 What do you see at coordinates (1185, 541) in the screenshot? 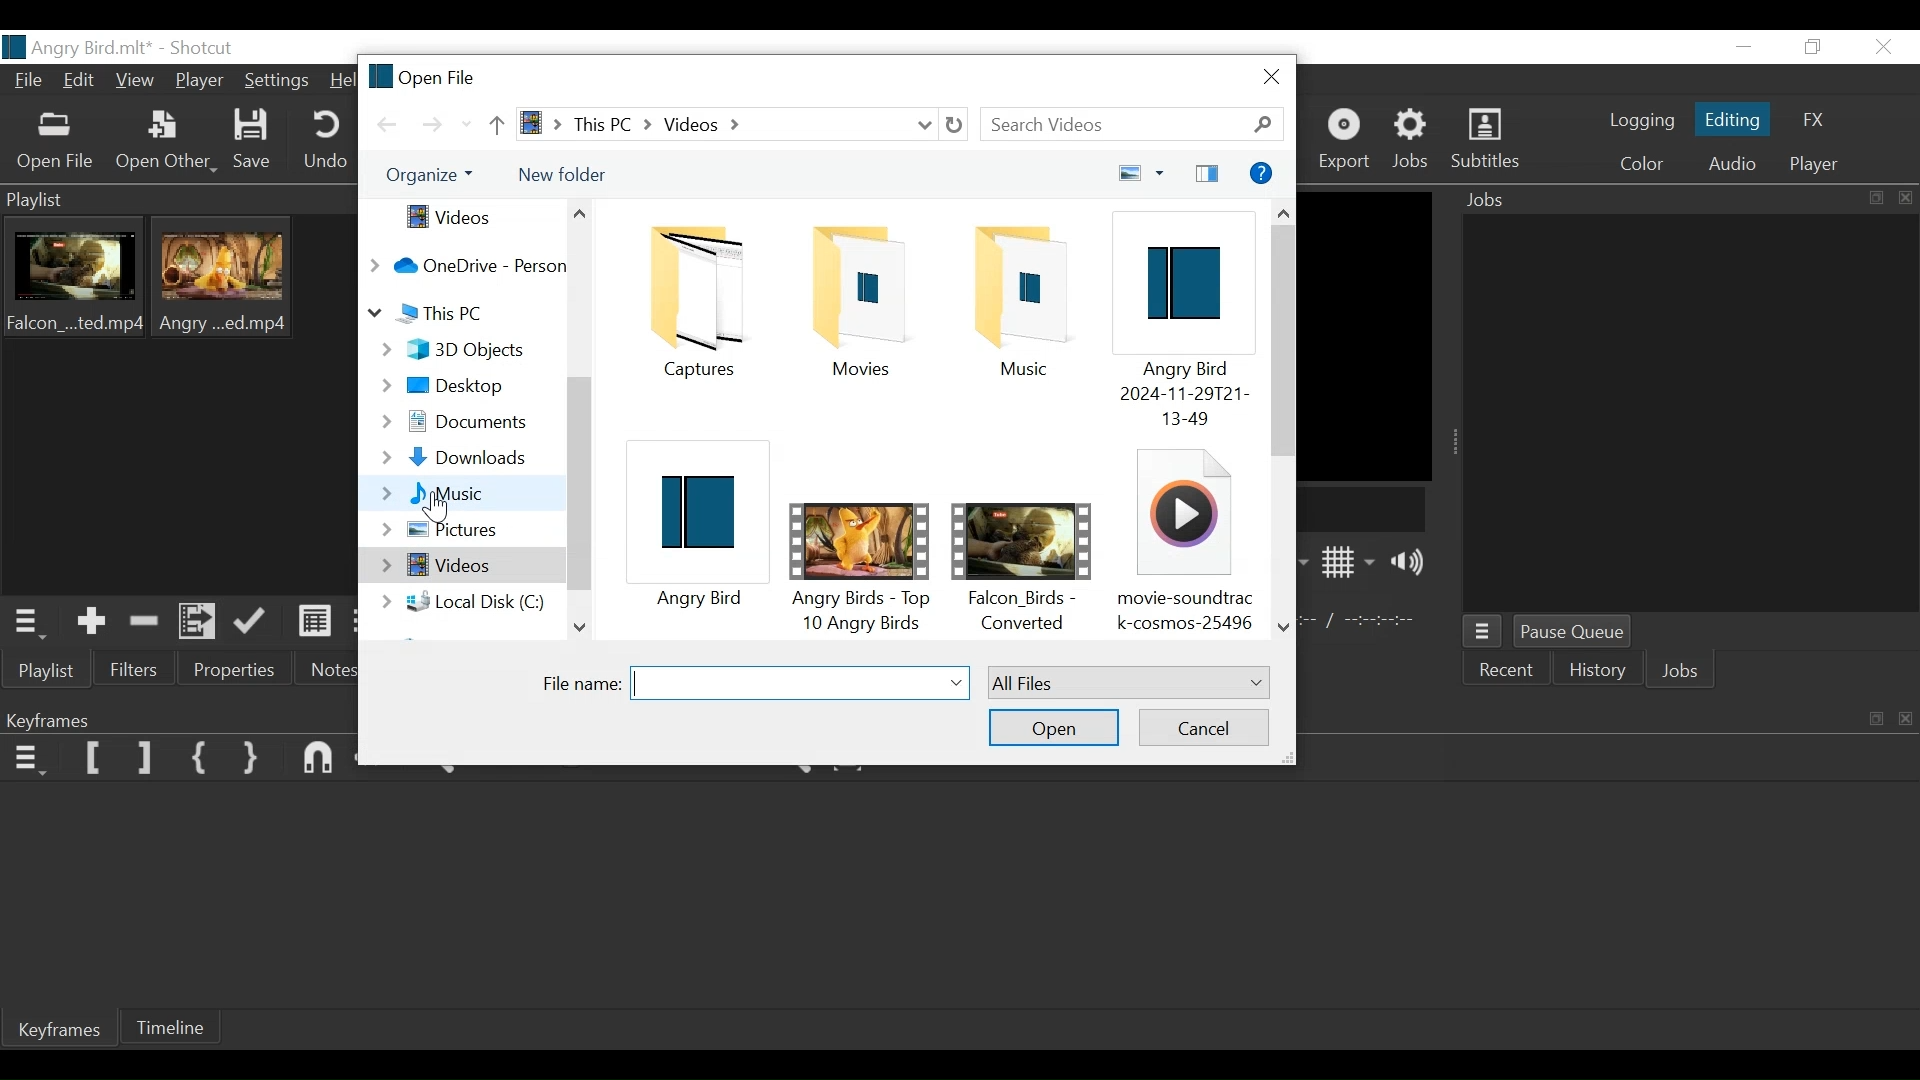
I see `Audio File` at bounding box center [1185, 541].